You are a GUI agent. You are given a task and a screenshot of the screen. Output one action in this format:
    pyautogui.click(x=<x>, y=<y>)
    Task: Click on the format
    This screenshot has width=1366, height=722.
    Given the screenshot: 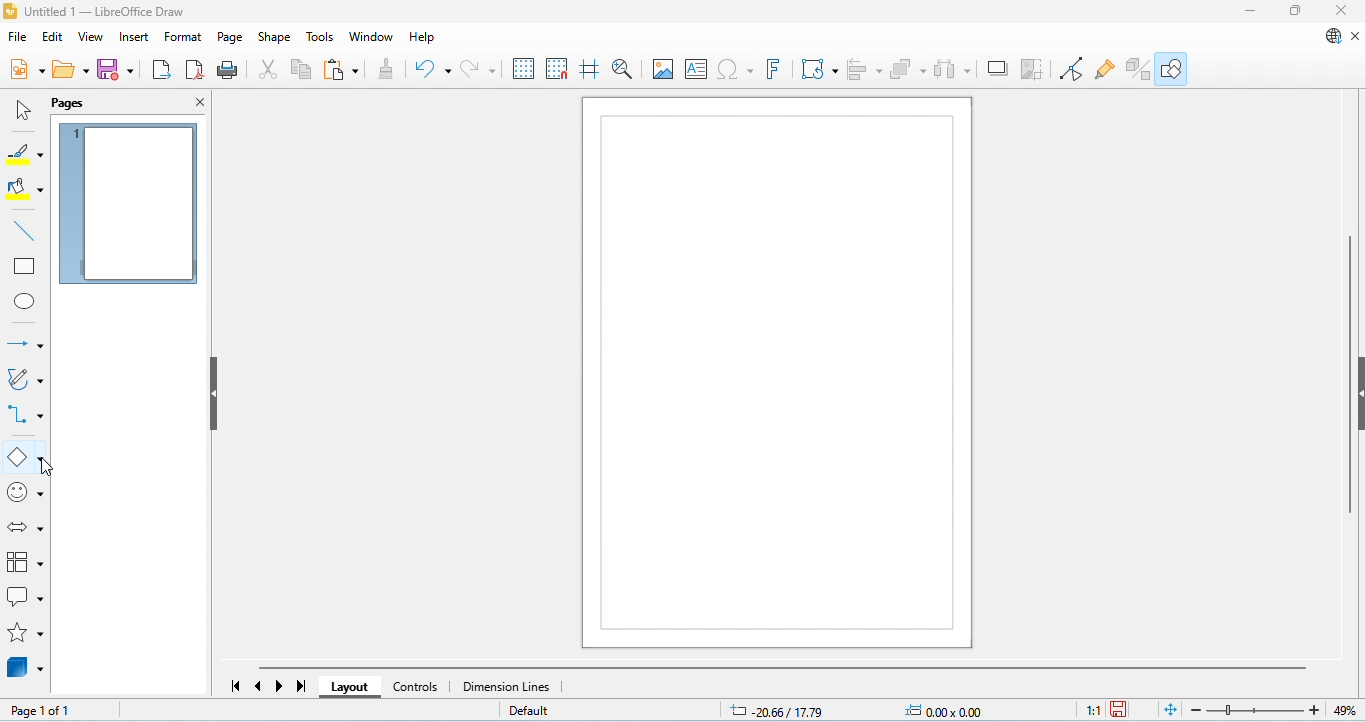 What is the action you would take?
    pyautogui.click(x=184, y=36)
    